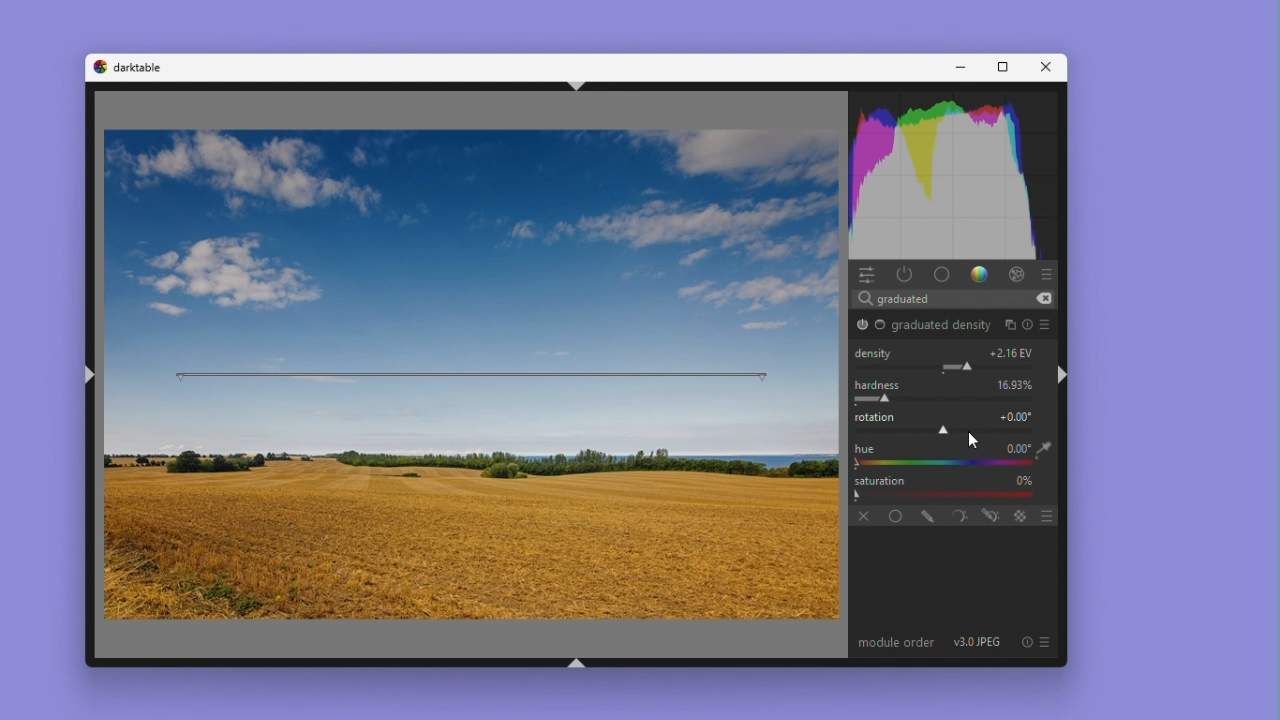 Image resolution: width=1280 pixels, height=720 pixels. What do you see at coordinates (876, 383) in the screenshot?
I see `Hardness` at bounding box center [876, 383].